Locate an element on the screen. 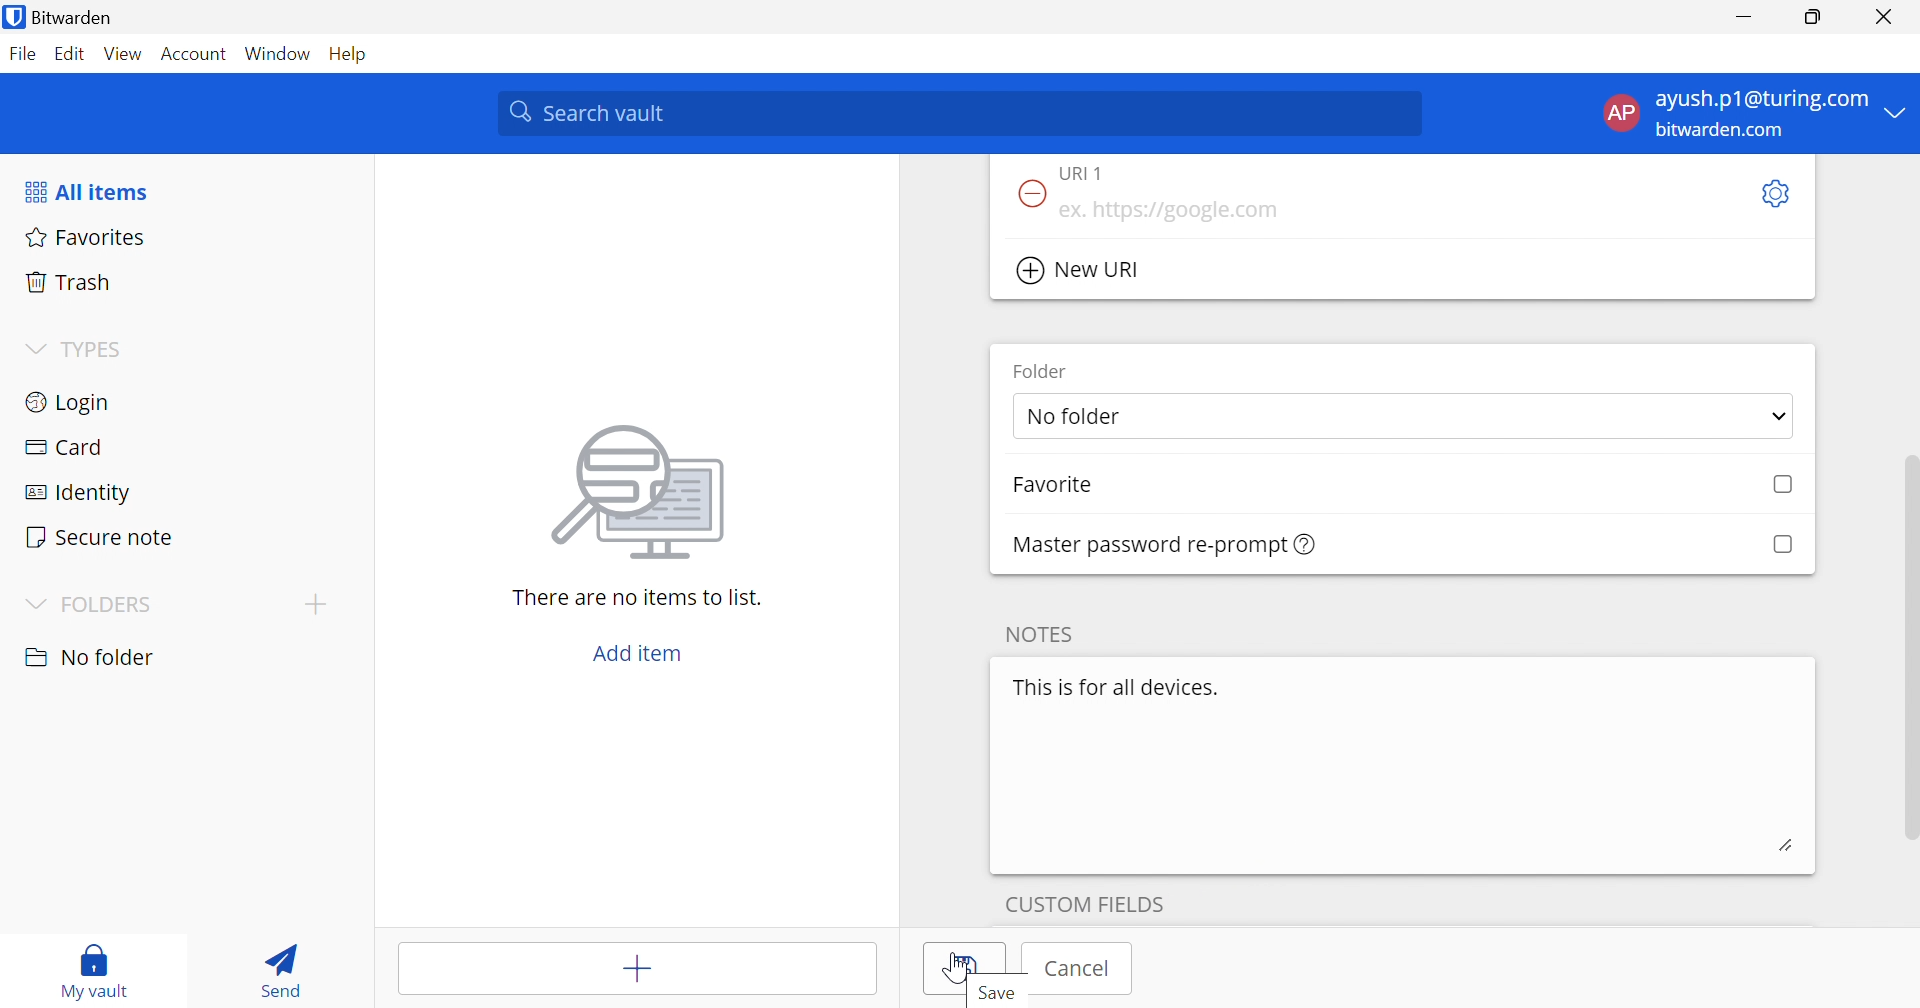  Add item is located at coordinates (639, 971).